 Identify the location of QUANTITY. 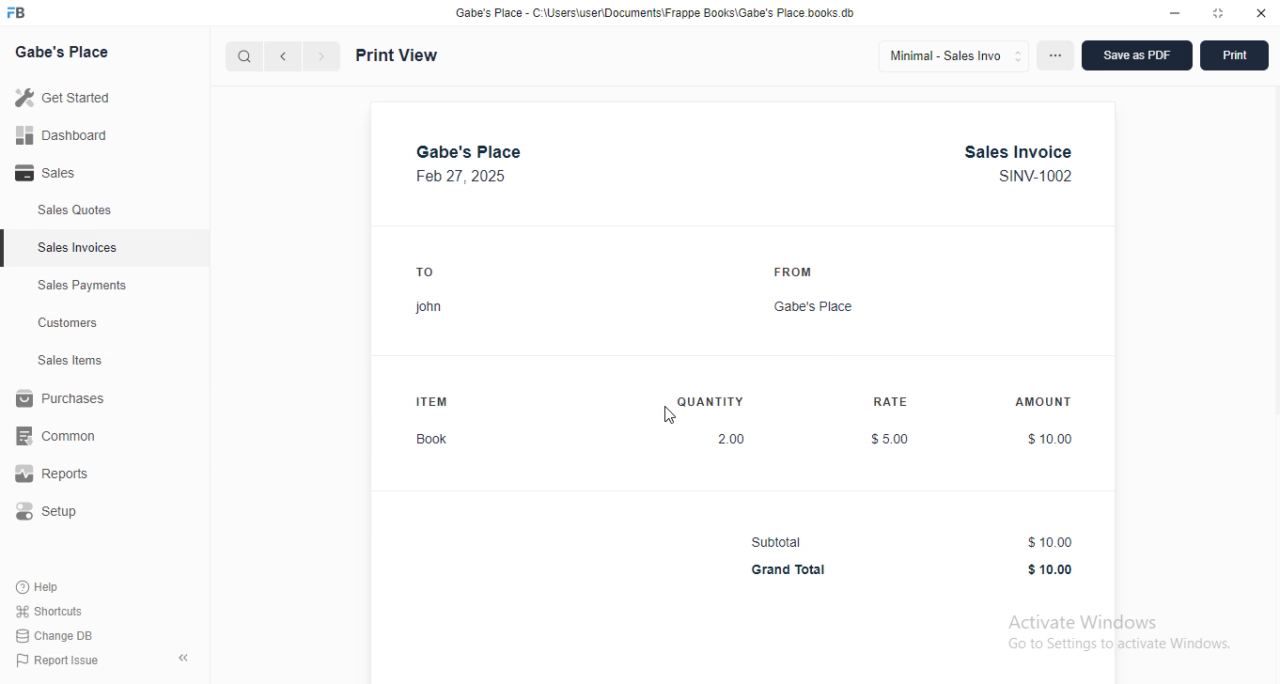
(711, 402).